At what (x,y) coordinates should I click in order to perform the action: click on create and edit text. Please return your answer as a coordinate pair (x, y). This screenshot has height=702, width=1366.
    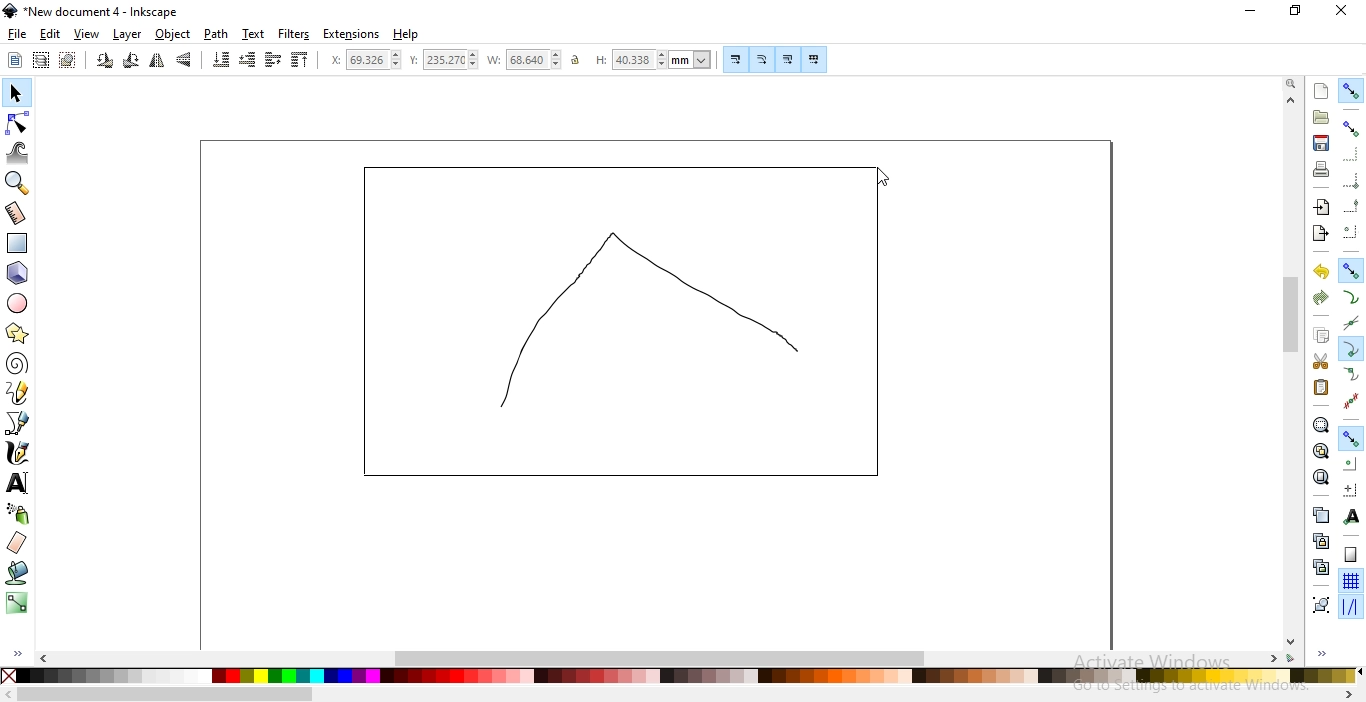
    Looking at the image, I should click on (18, 484).